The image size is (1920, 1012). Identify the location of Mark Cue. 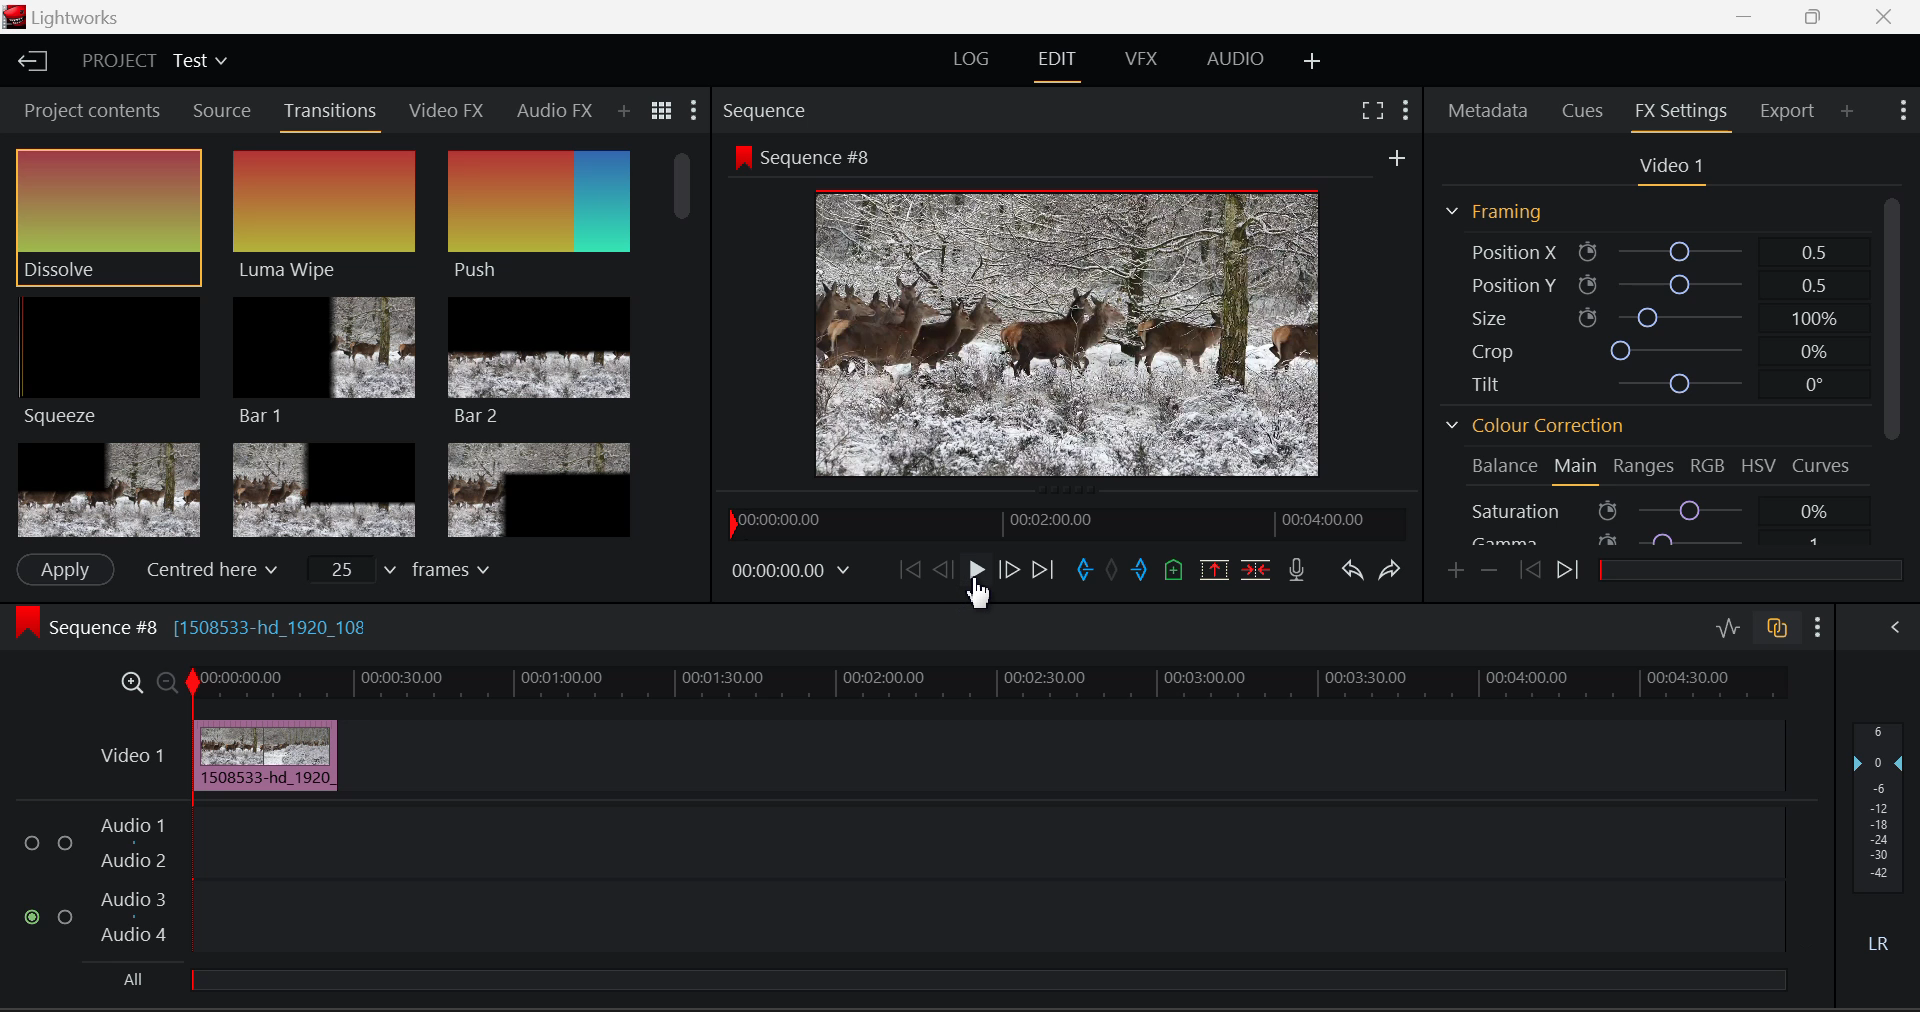
(1172, 571).